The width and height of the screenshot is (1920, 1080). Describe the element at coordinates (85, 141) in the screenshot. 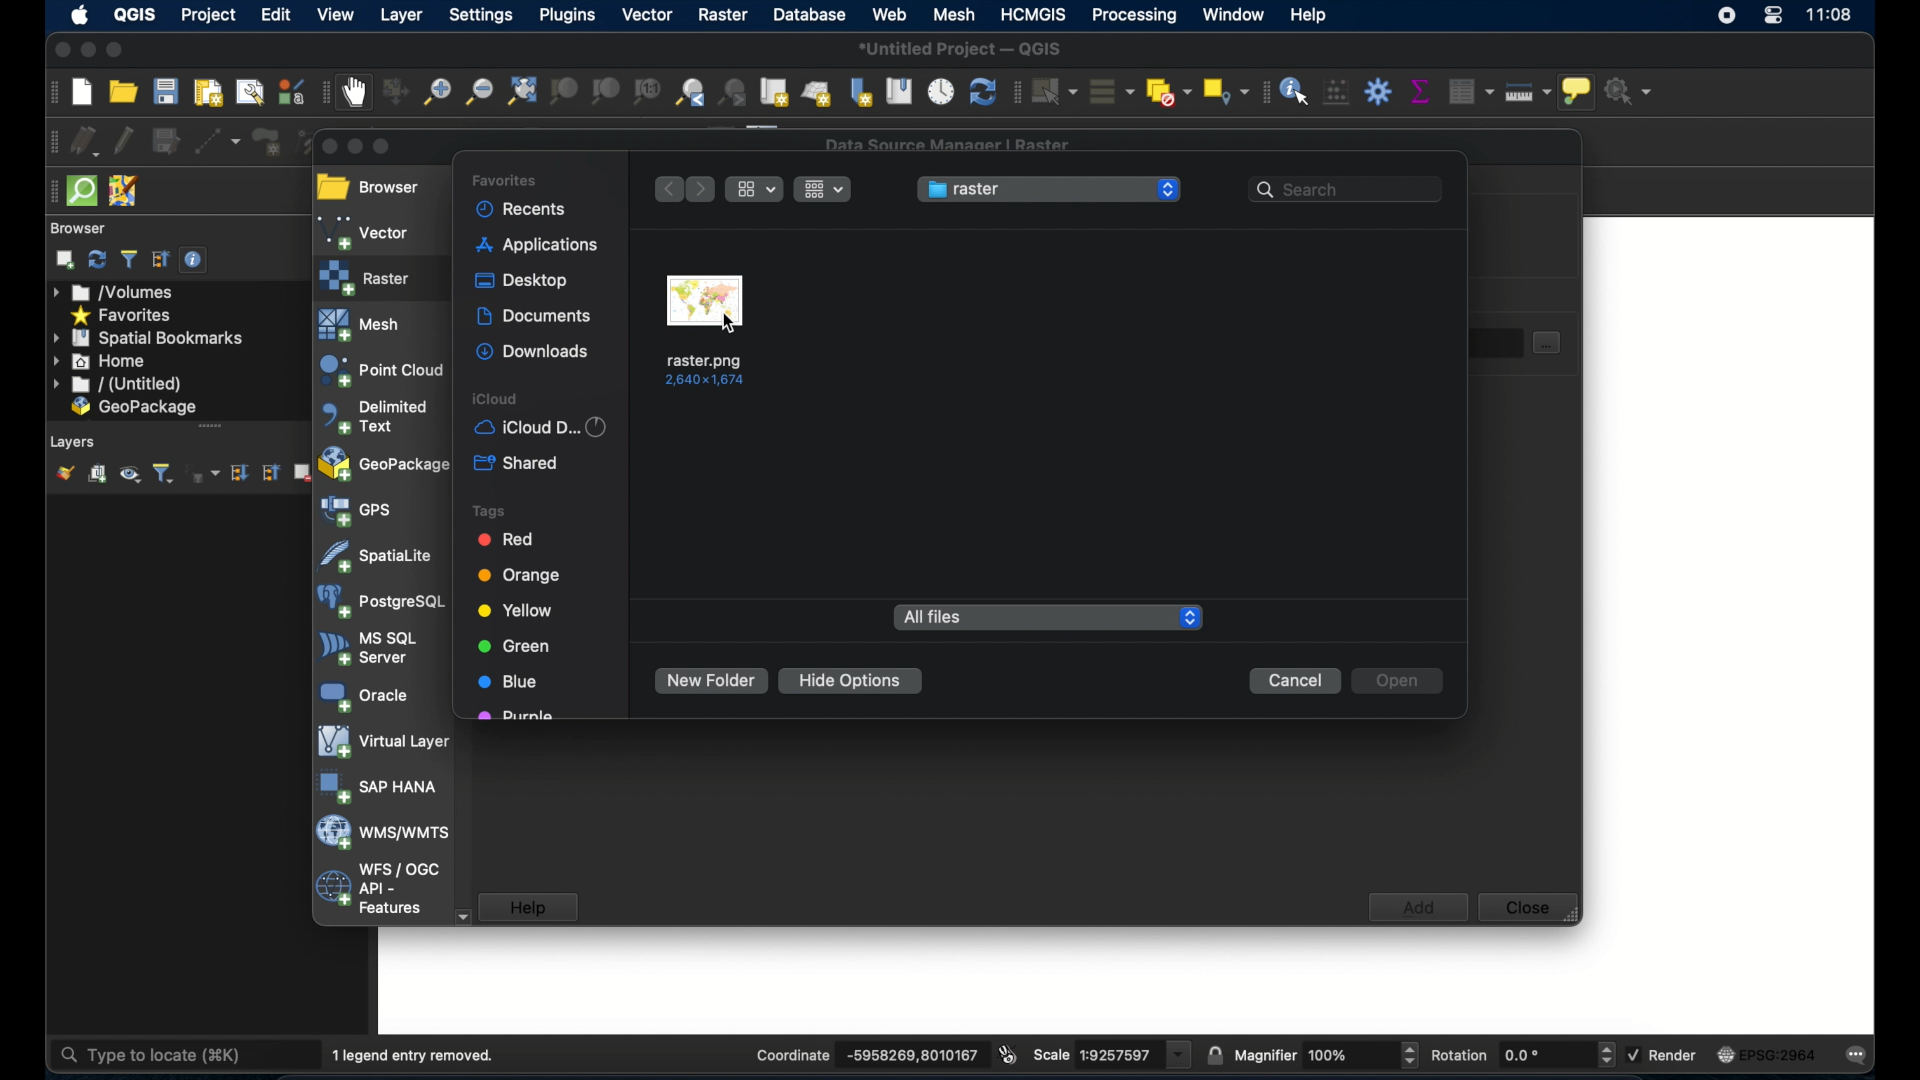

I see `current edits` at that location.